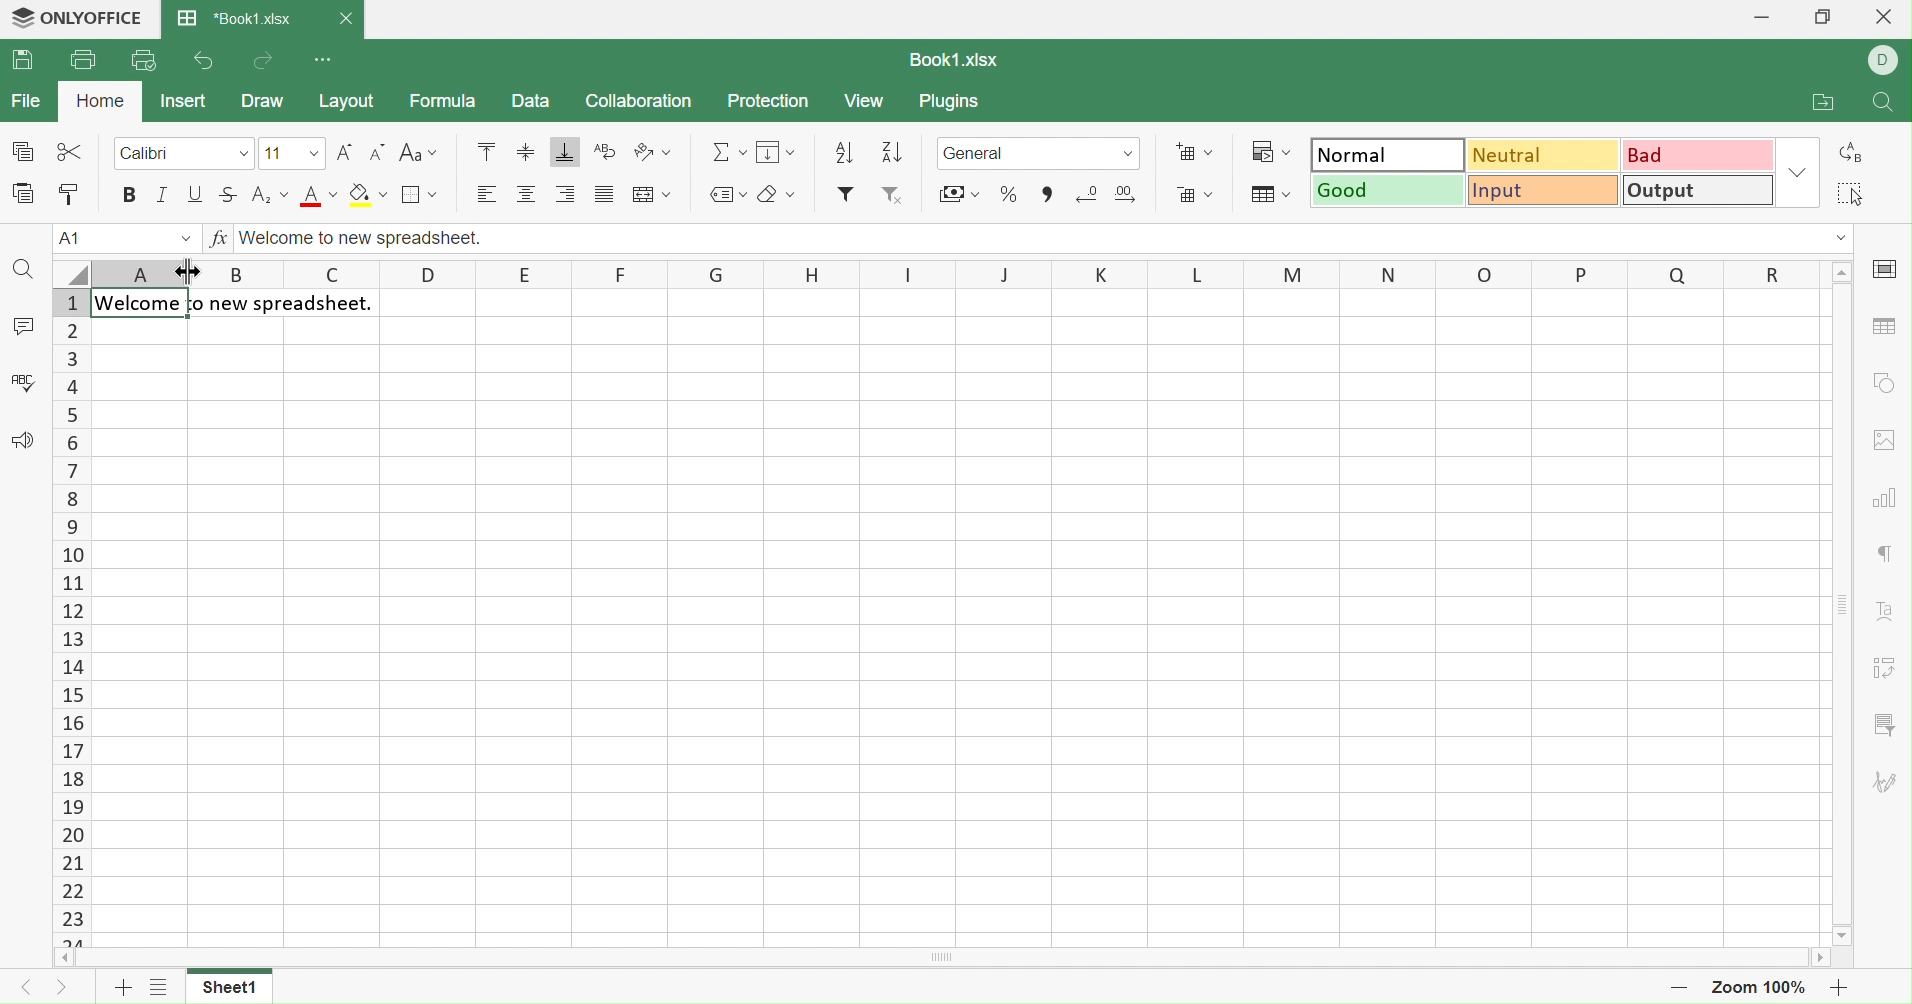 This screenshot has width=1912, height=1004. Describe the element at coordinates (368, 194) in the screenshot. I see `Fill color` at that location.